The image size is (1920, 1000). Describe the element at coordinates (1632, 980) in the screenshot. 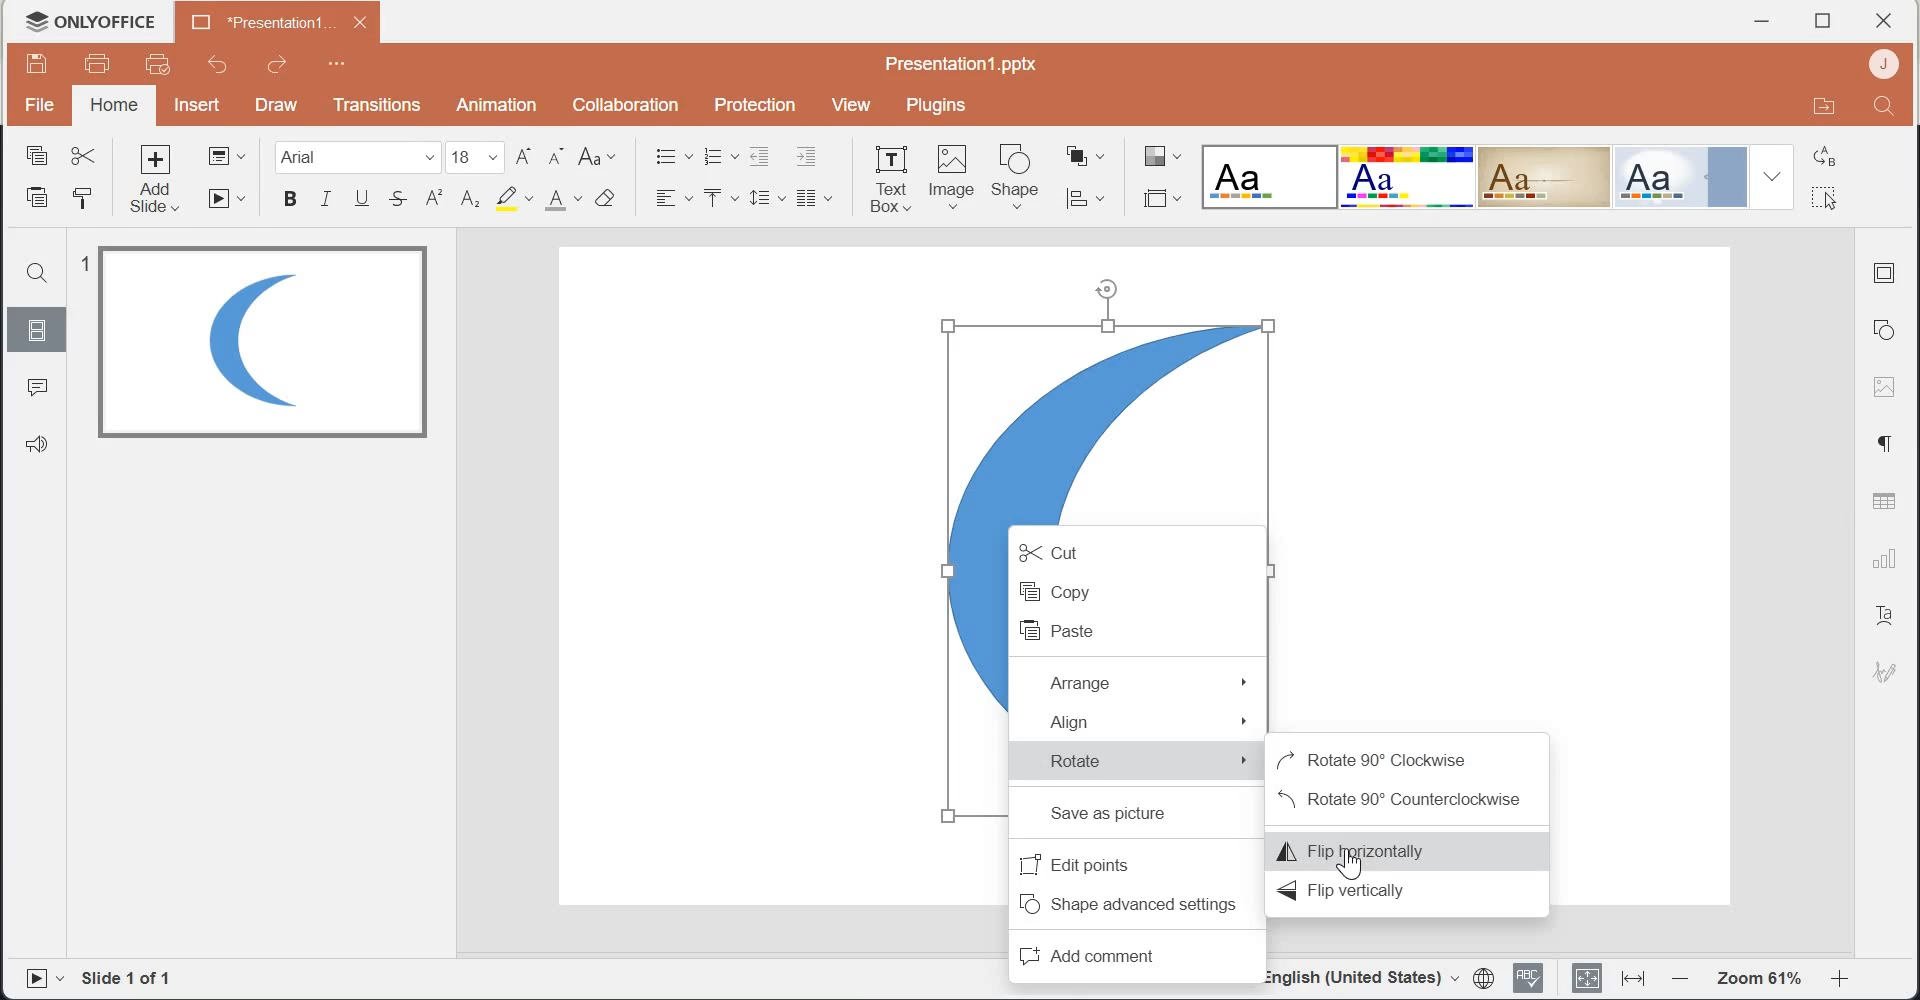

I see `Fit to width` at that location.